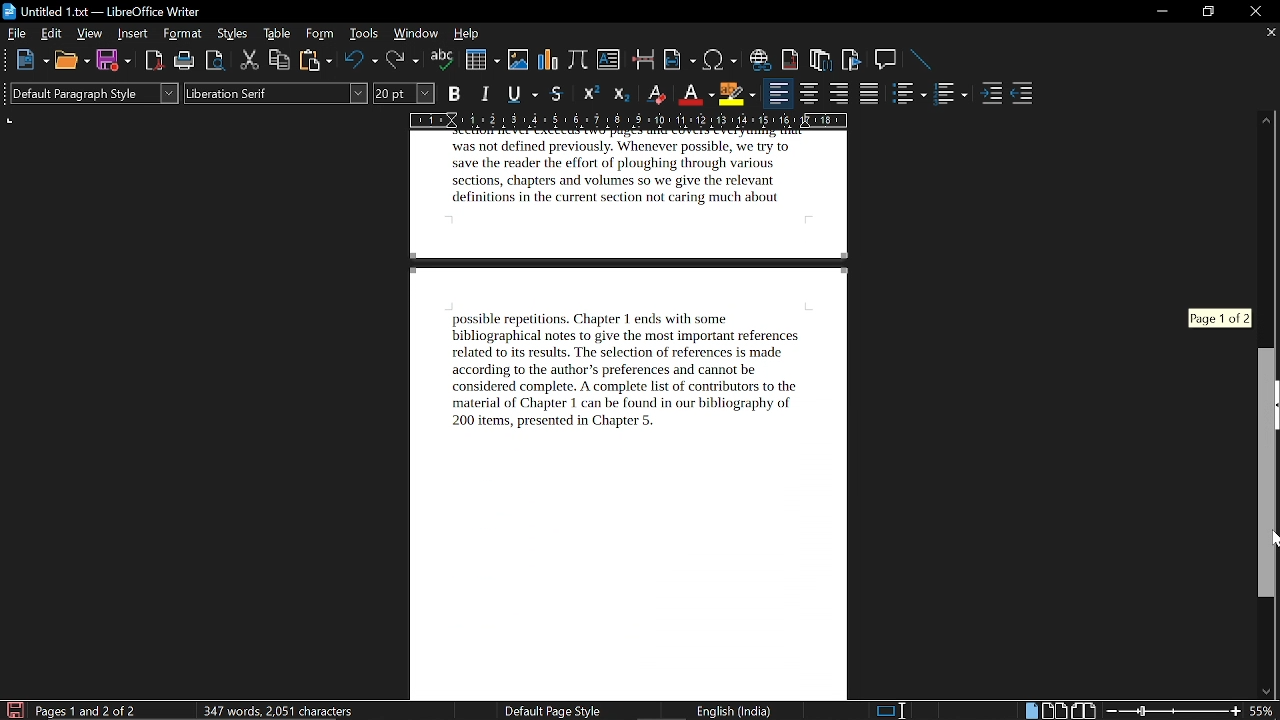  What do you see at coordinates (113, 59) in the screenshot?
I see `save` at bounding box center [113, 59].